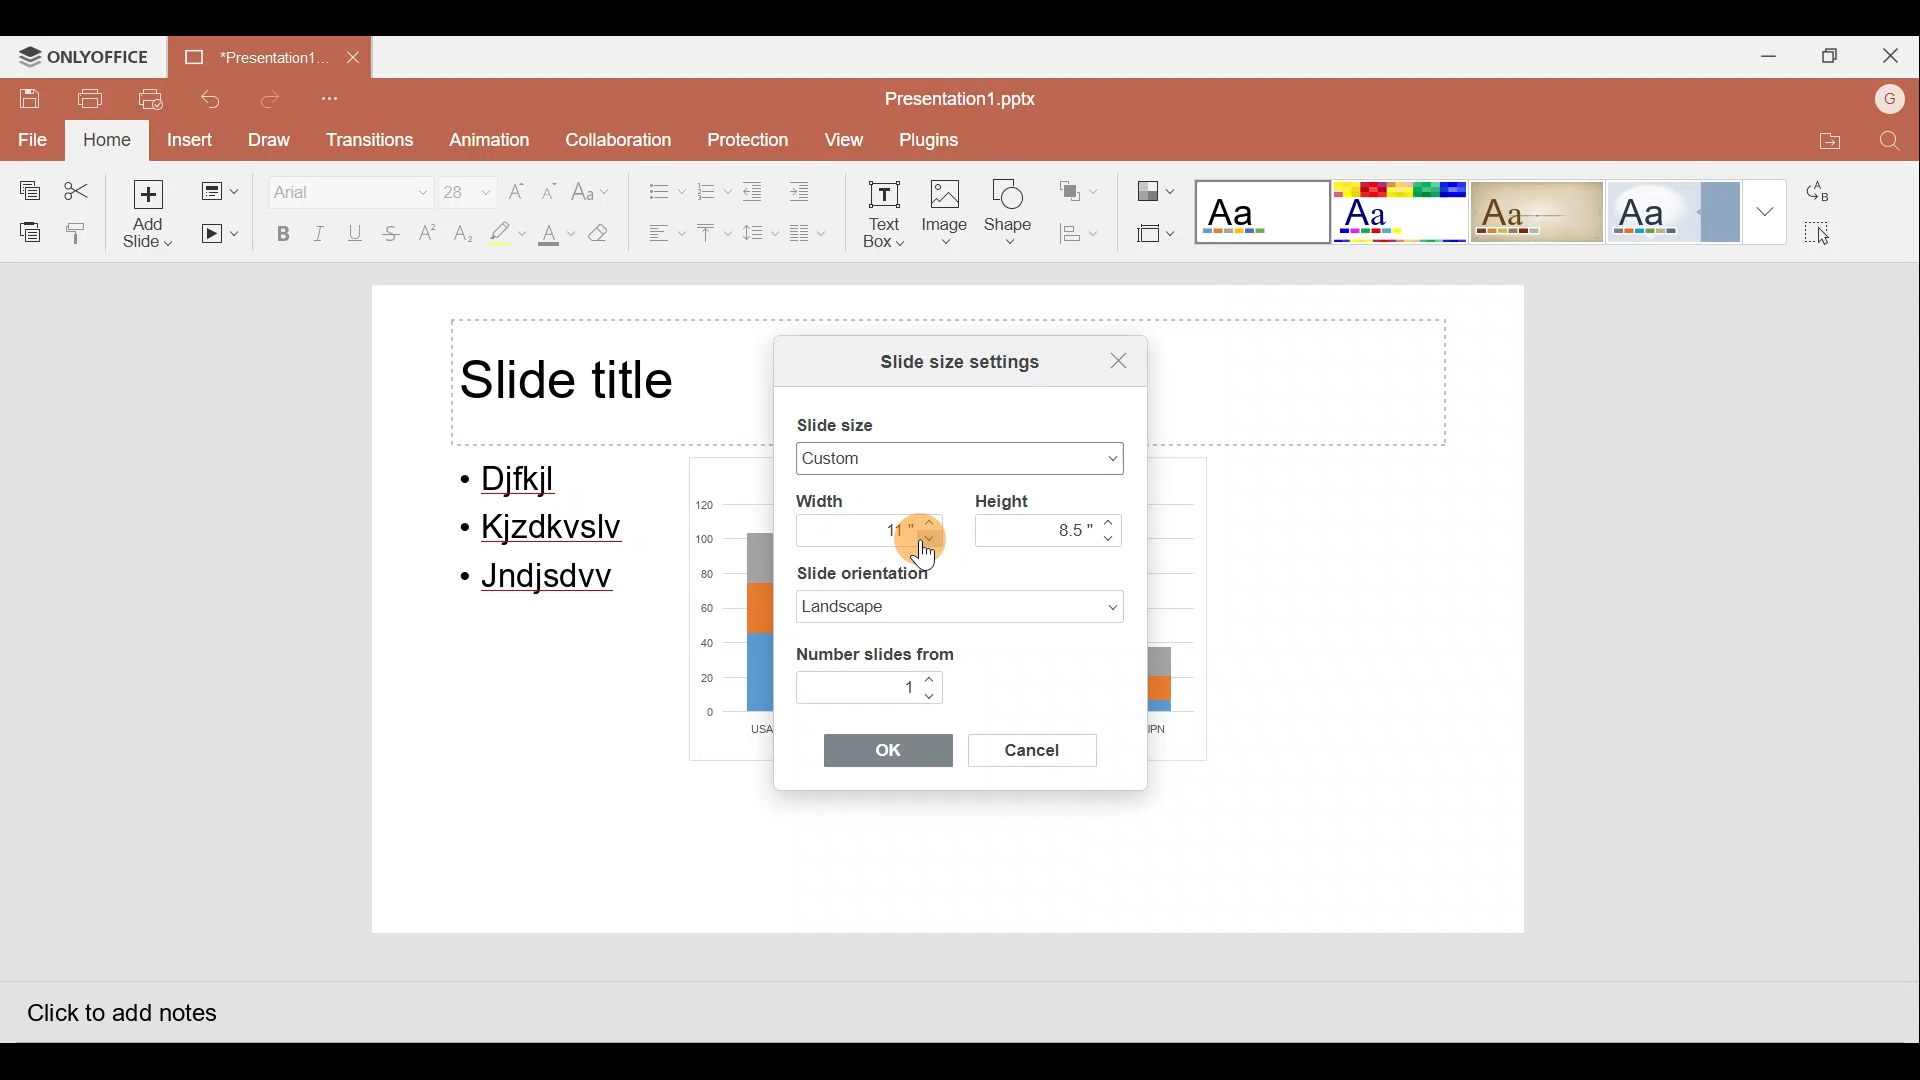 Image resolution: width=1920 pixels, height=1080 pixels. What do you see at coordinates (1014, 216) in the screenshot?
I see `Shape` at bounding box center [1014, 216].